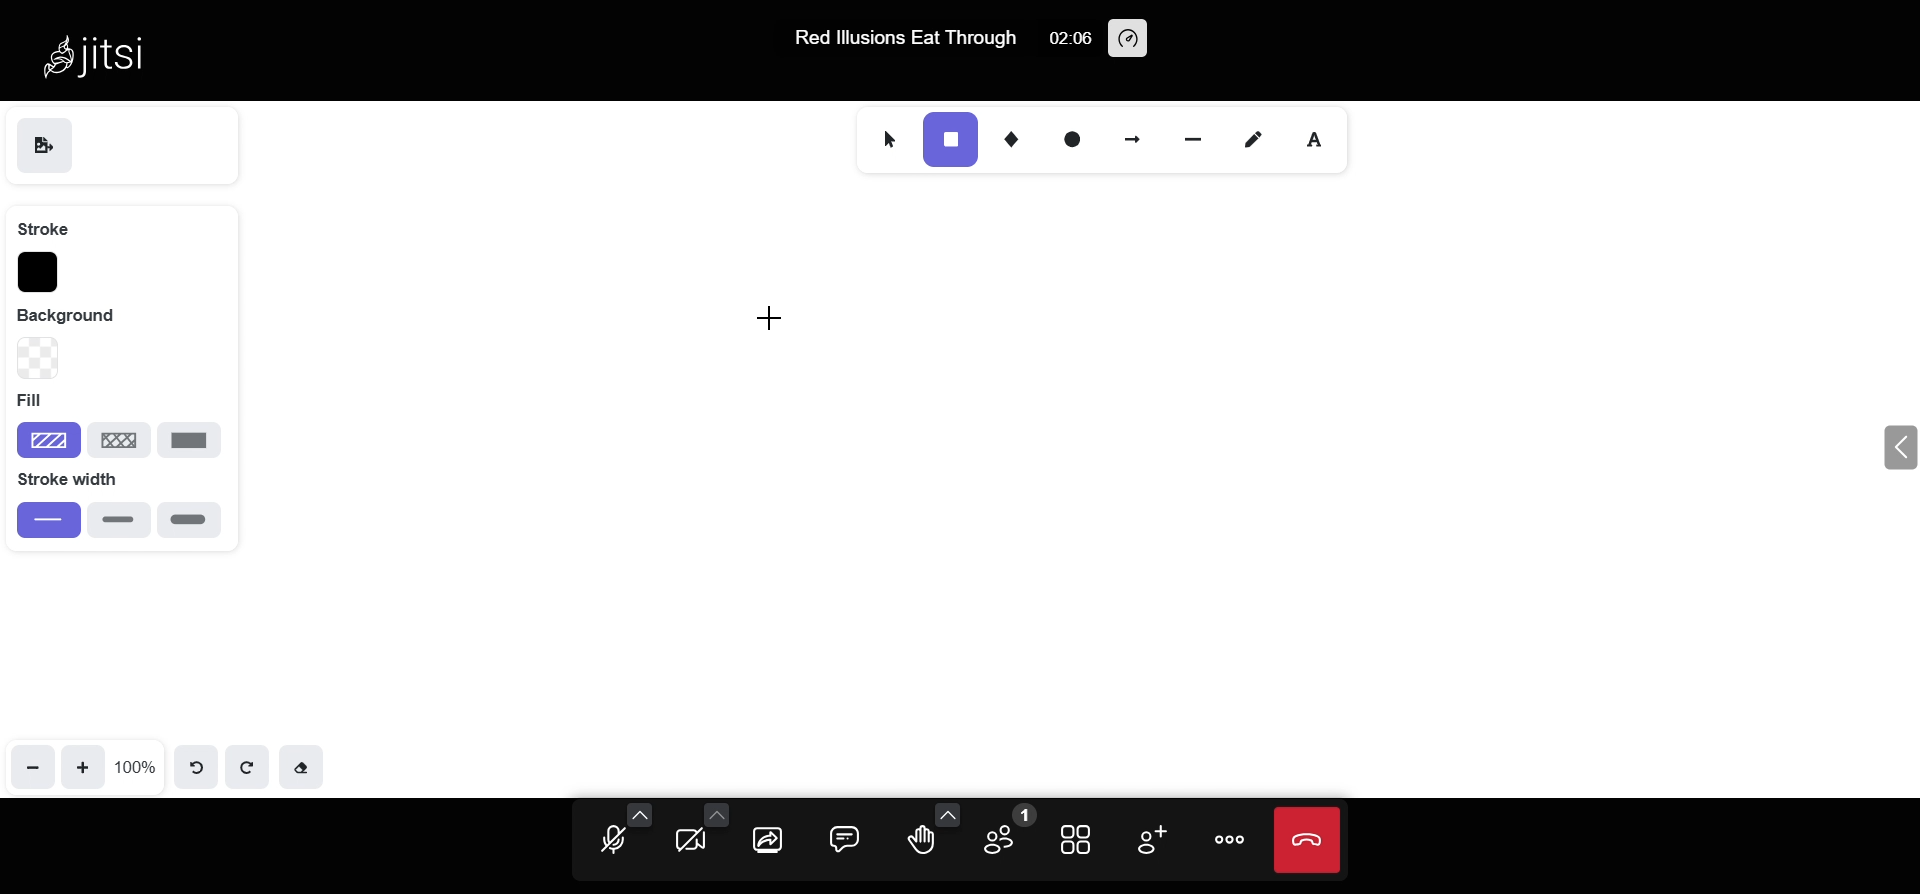 Image resolution: width=1920 pixels, height=894 pixels. I want to click on cursor, so click(786, 316).